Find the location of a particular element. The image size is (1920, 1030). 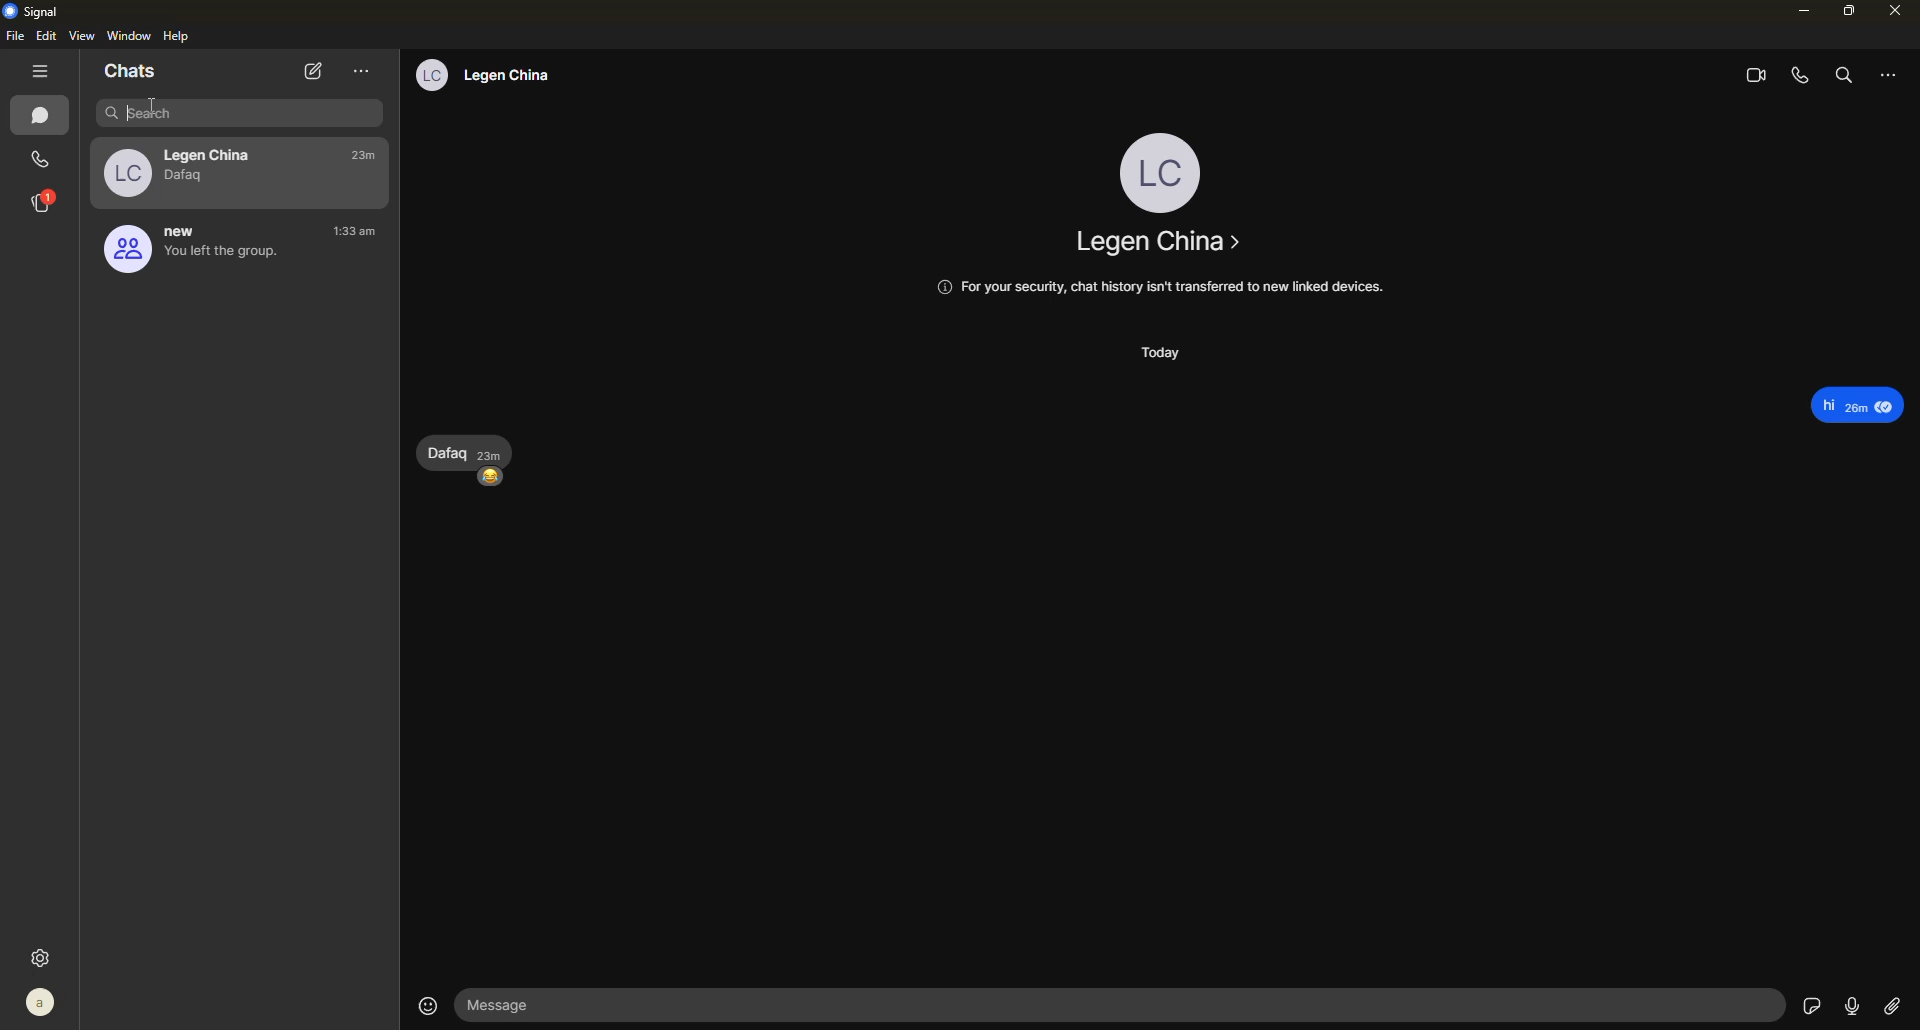

profile is located at coordinates (125, 251).